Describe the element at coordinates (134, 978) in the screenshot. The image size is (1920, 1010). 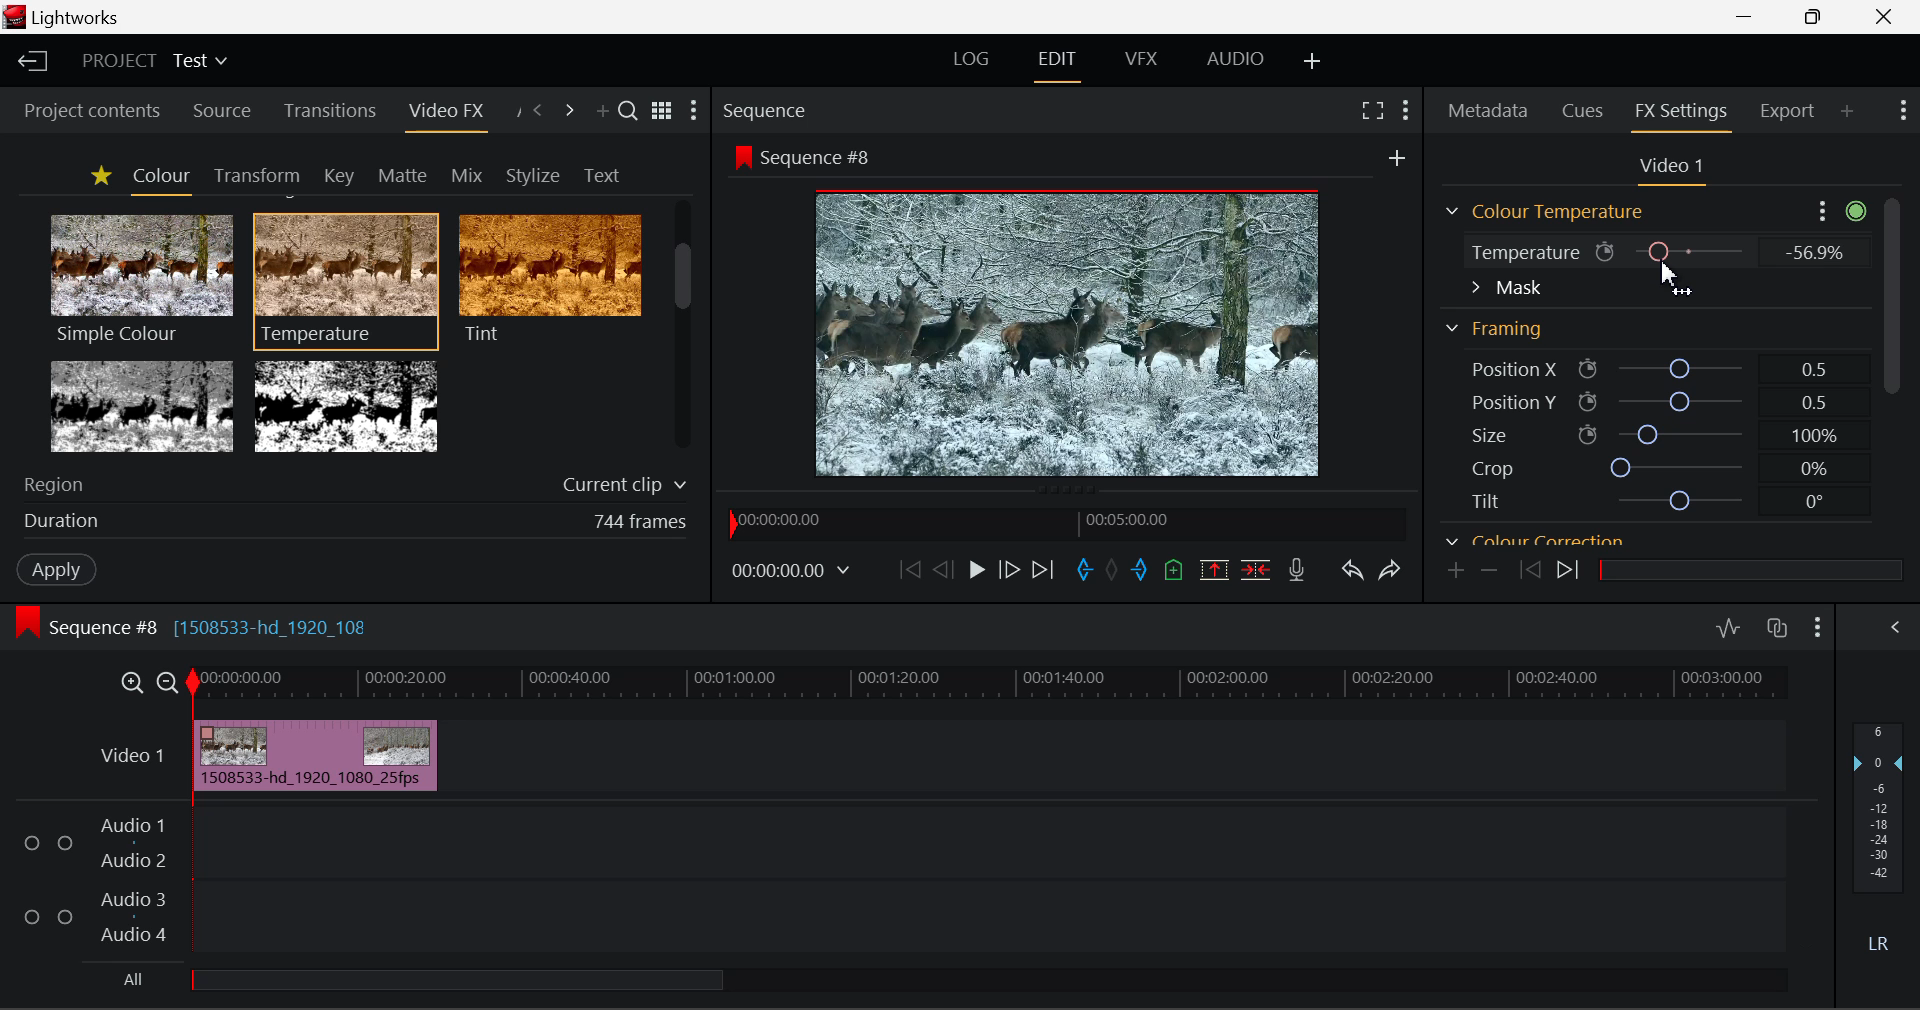
I see `All` at that location.